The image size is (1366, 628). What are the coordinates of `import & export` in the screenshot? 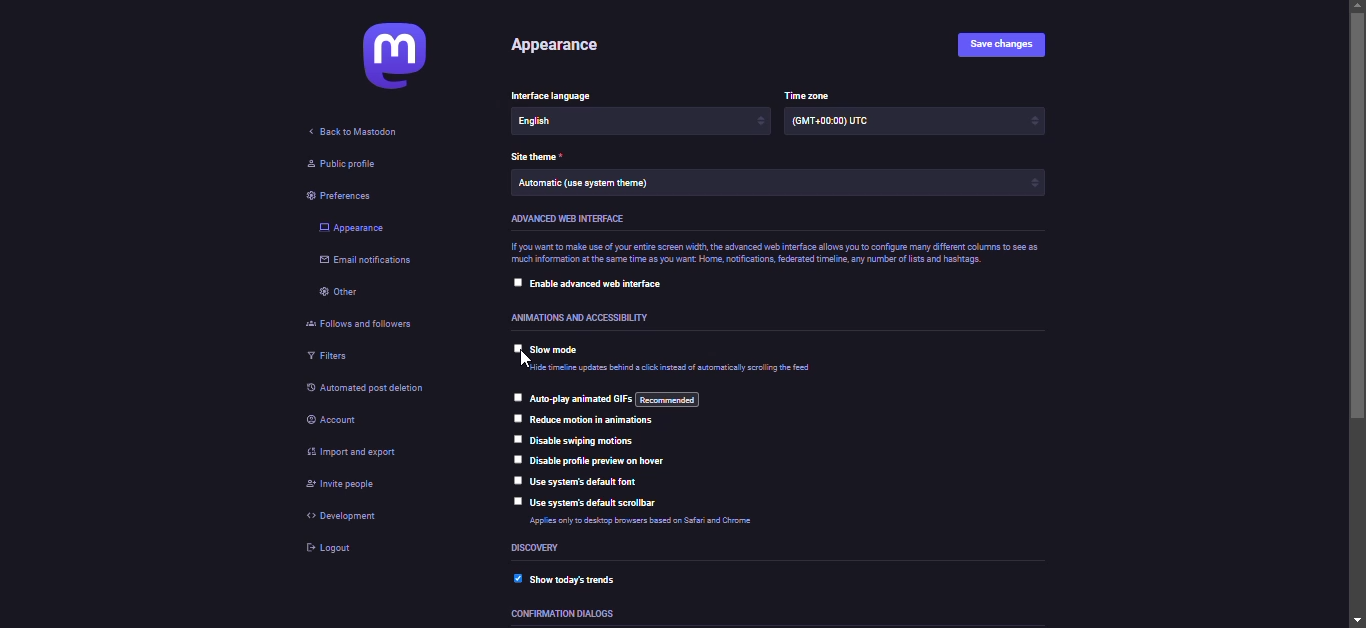 It's located at (355, 453).